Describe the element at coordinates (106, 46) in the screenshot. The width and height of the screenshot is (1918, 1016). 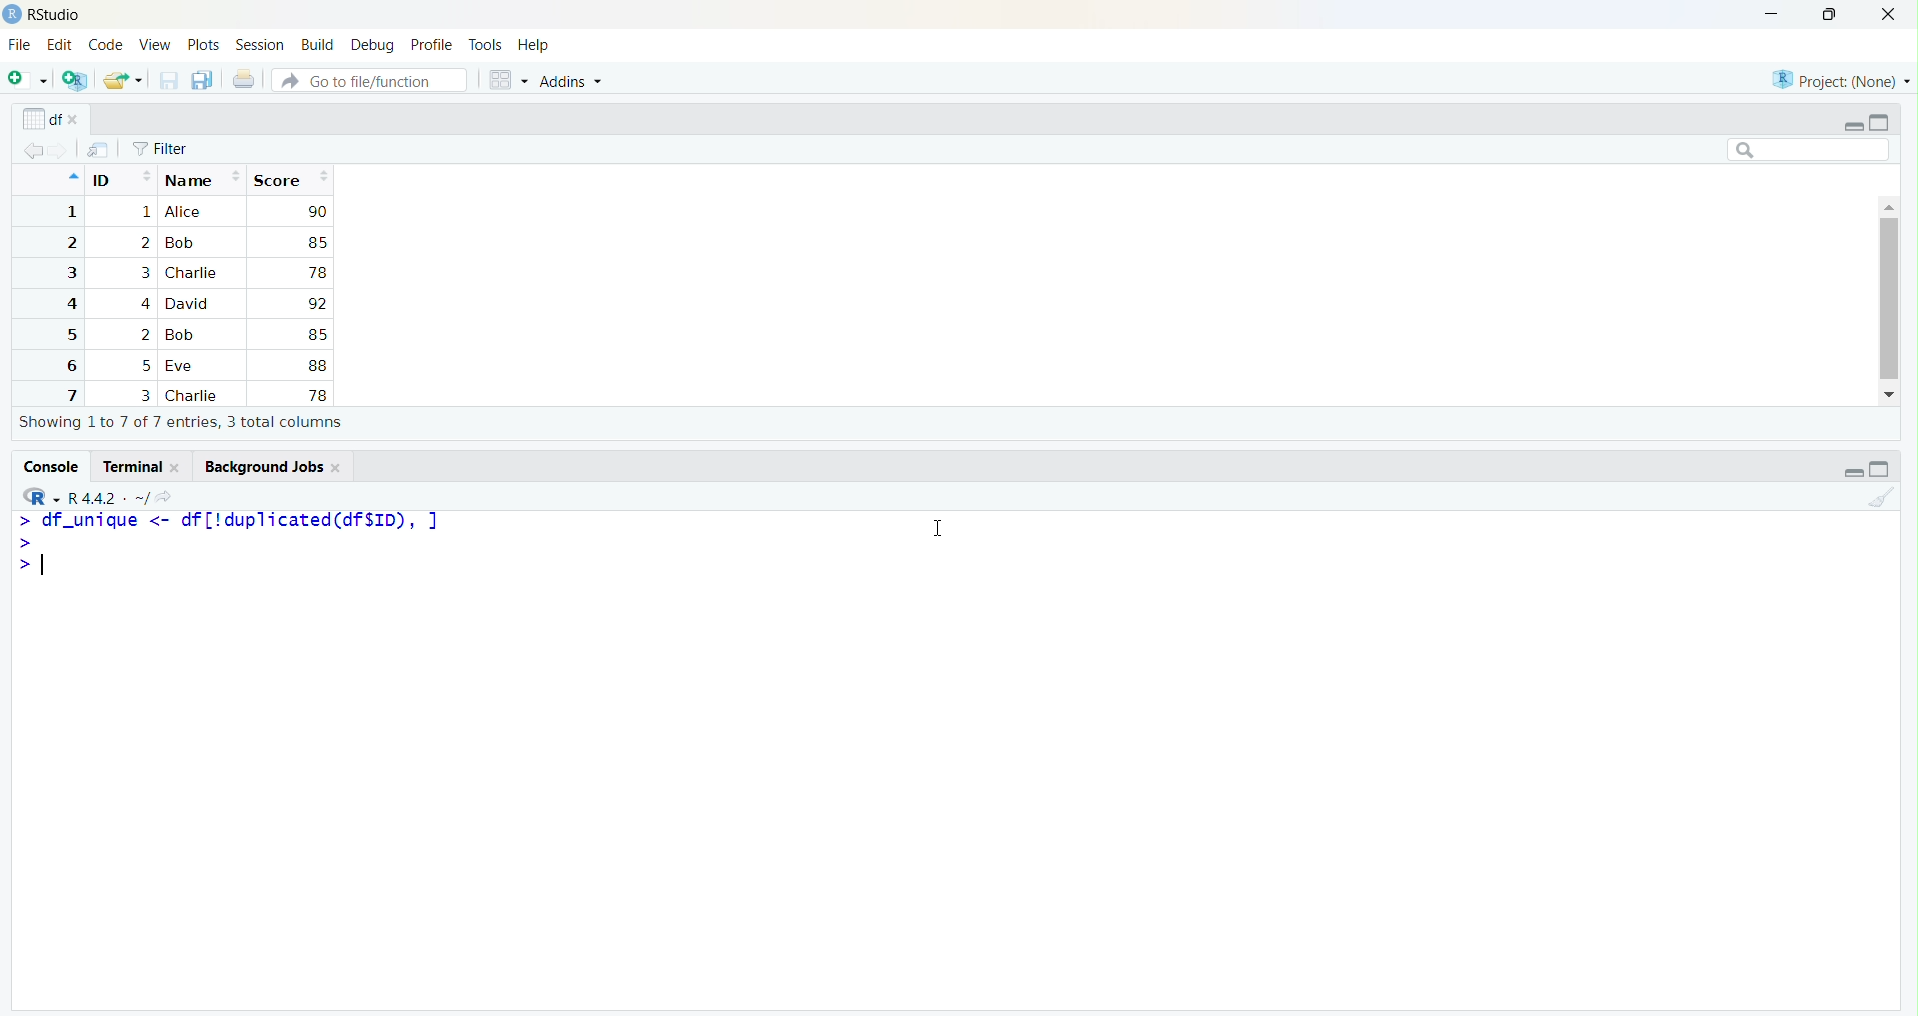
I see `Code` at that location.